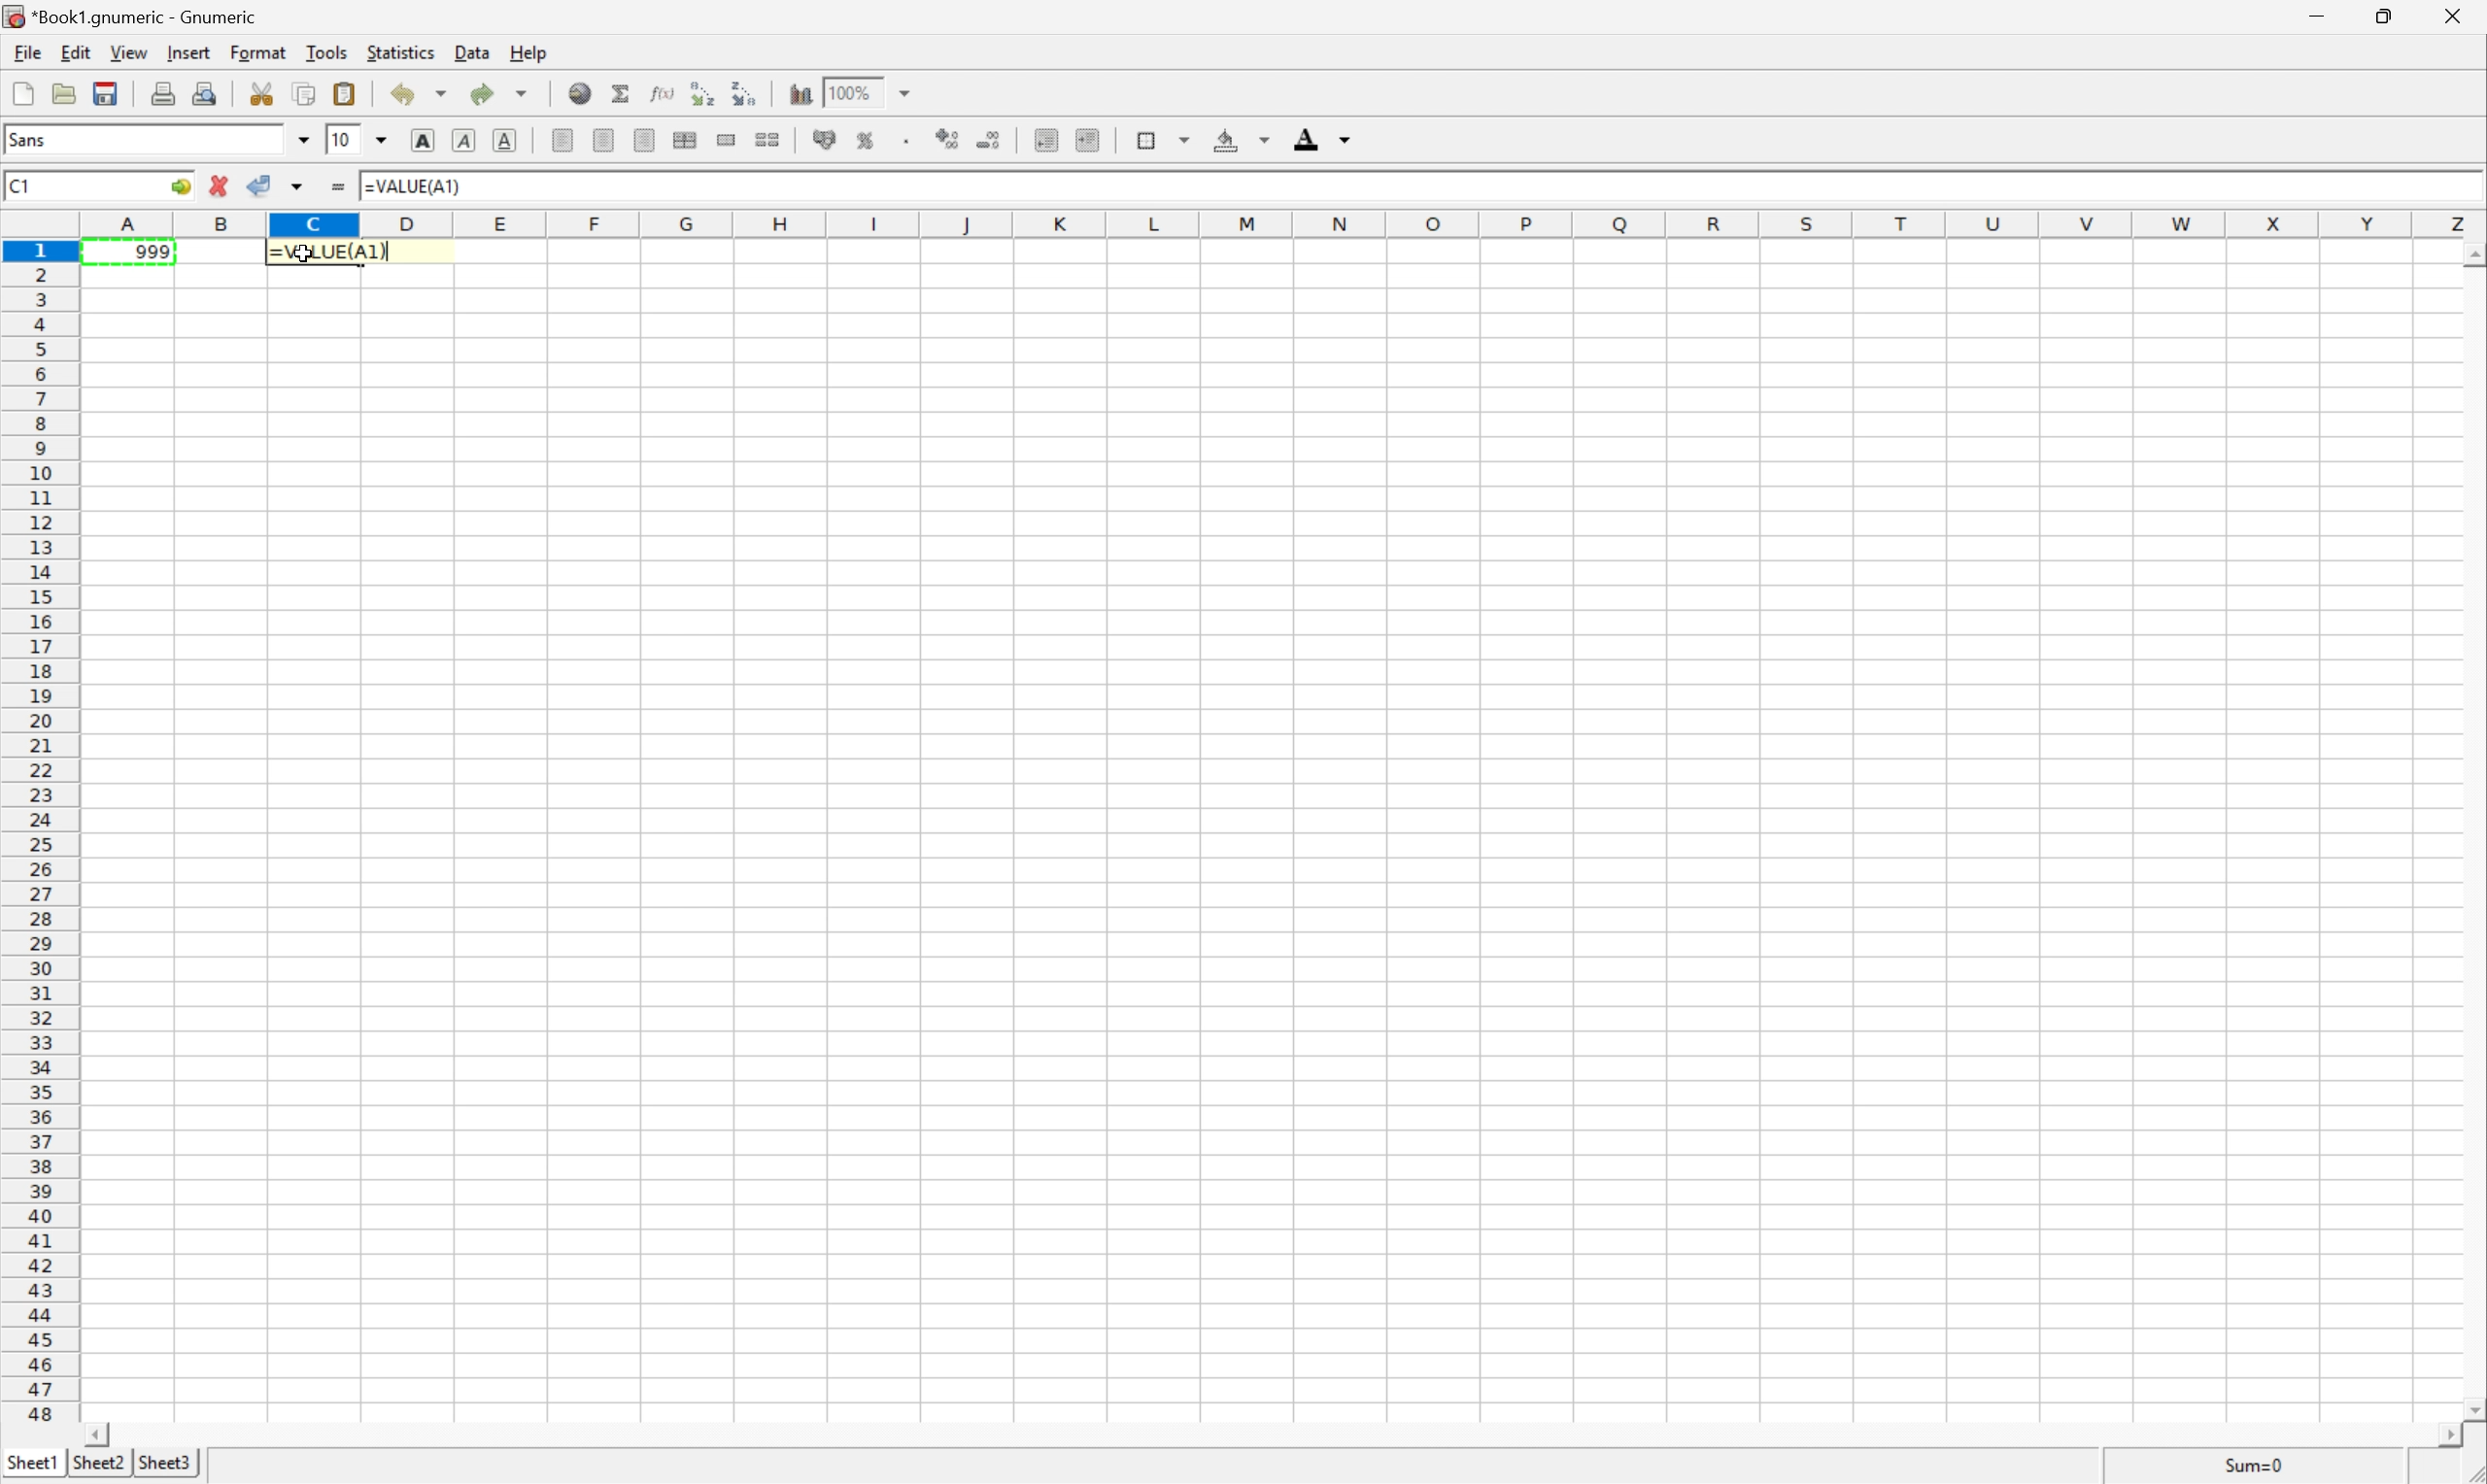 This screenshot has width=2487, height=1484. What do you see at coordinates (404, 52) in the screenshot?
I see `statistics` at bounding box center [404, 52].